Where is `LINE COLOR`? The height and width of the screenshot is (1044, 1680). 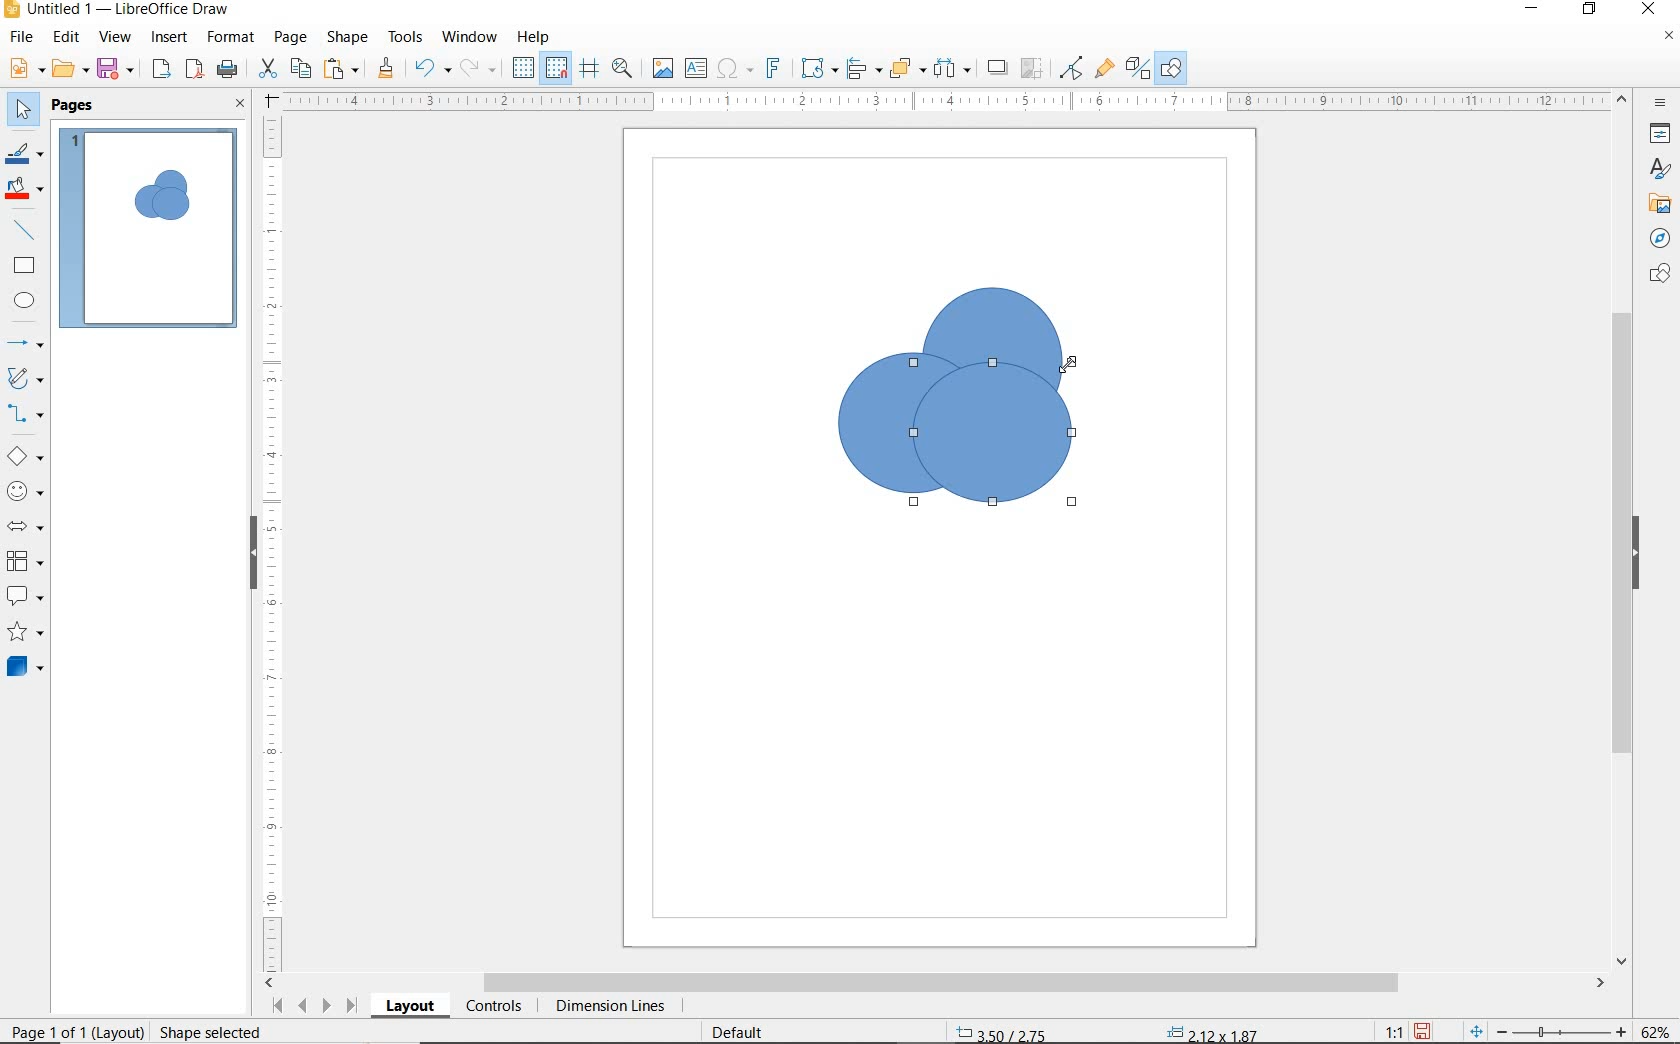 LINE COLOR is located at coordinates (24, 153).